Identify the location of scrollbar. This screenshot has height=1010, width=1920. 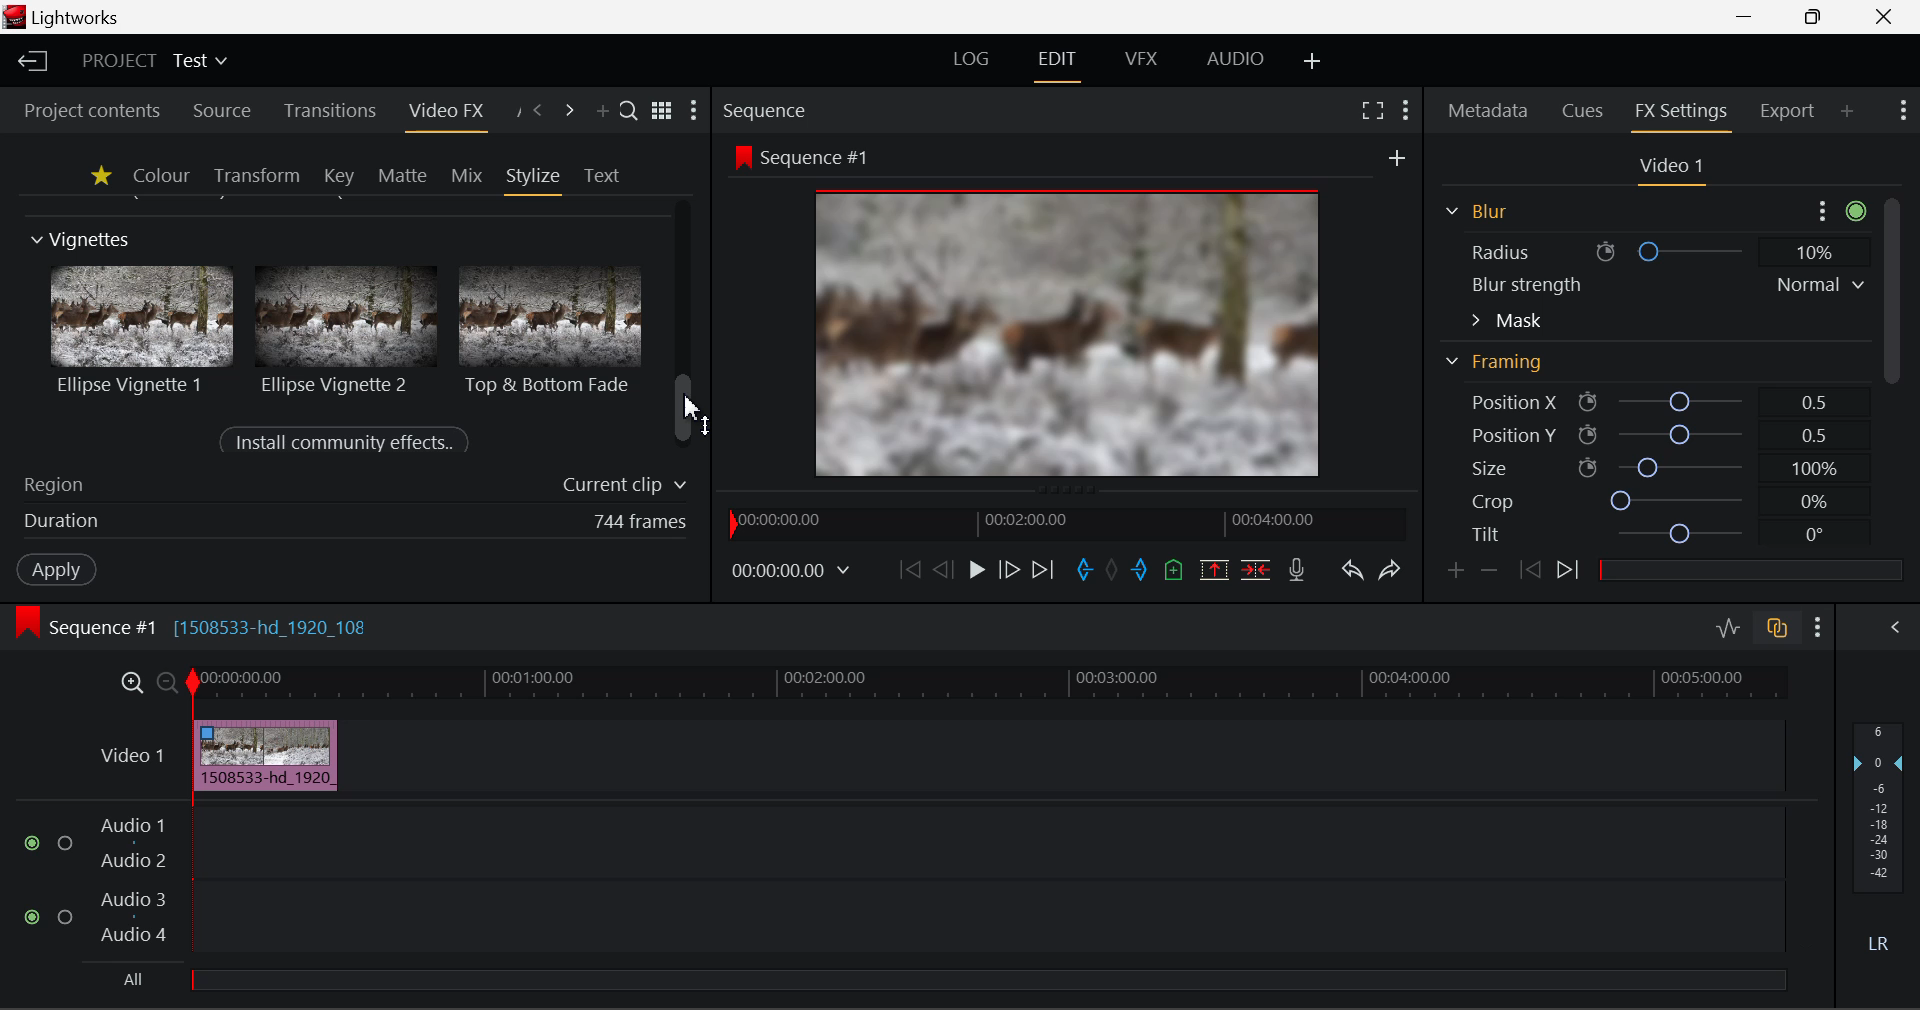
(684, 408).